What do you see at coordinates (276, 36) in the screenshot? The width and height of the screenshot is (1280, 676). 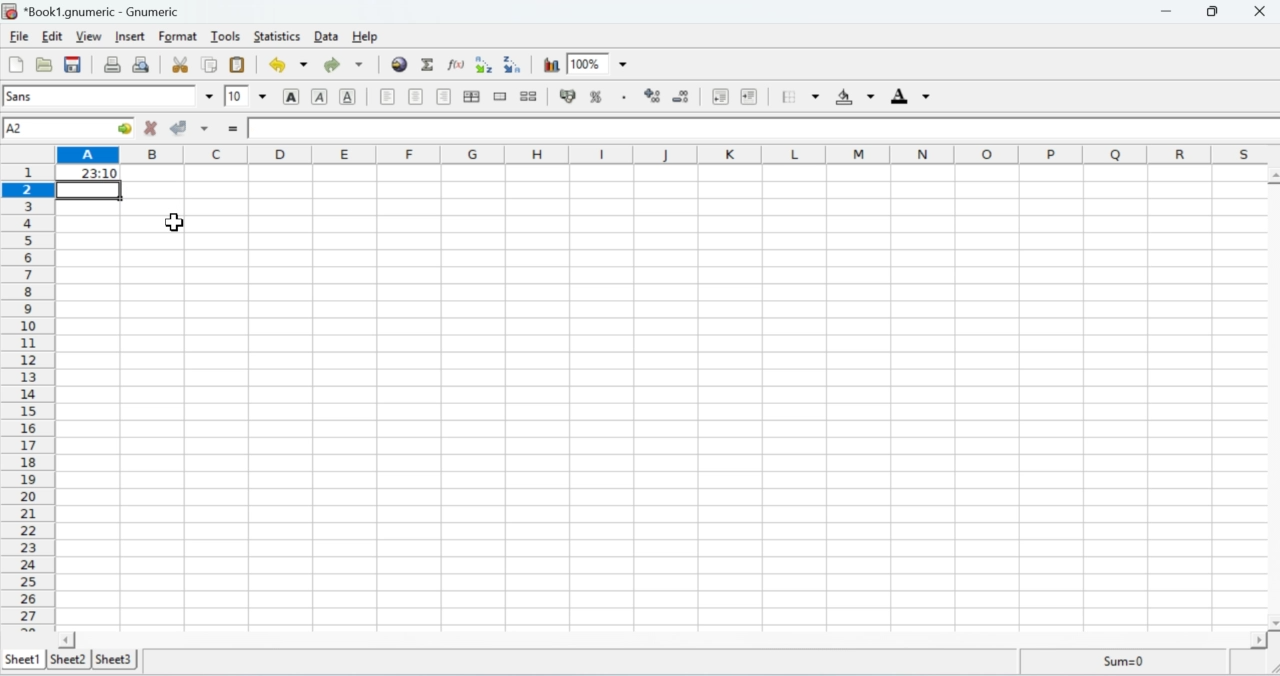 I see `Statistics` at bounding box center [276, 36].